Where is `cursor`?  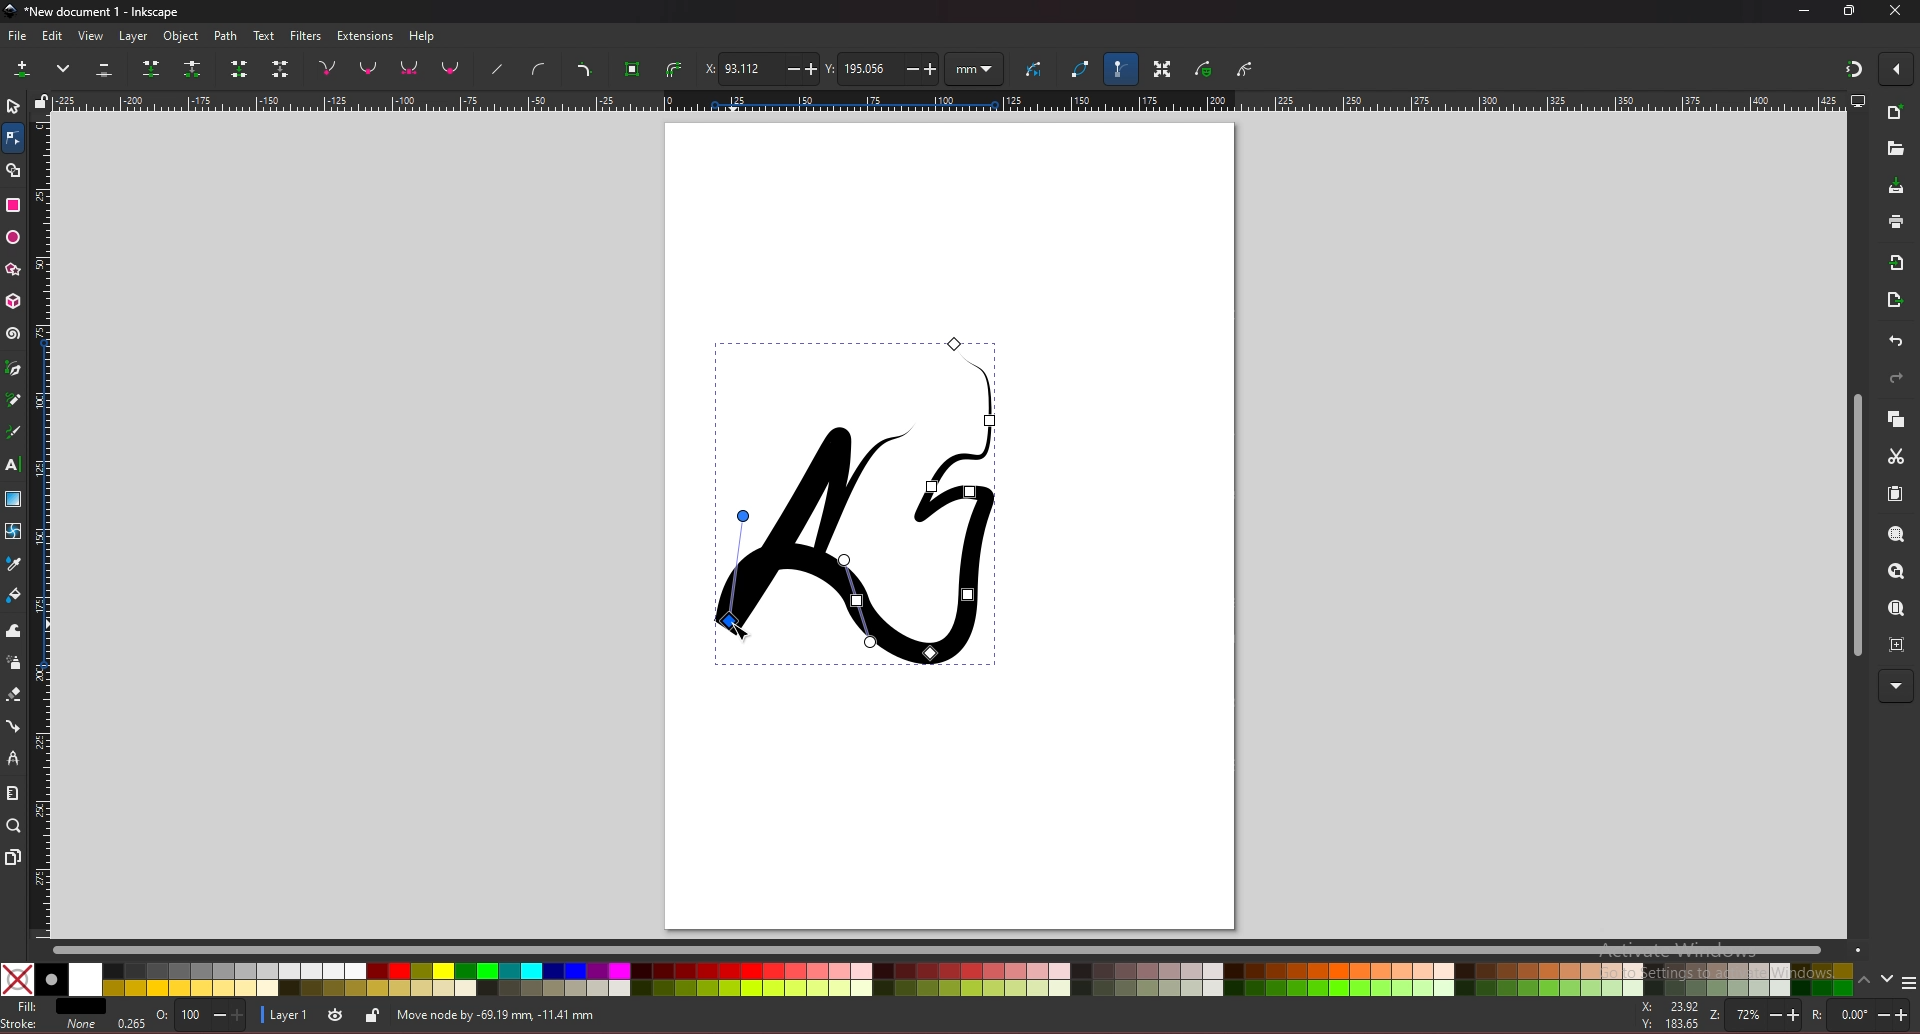 cursor is located at coordinates (739, 624).